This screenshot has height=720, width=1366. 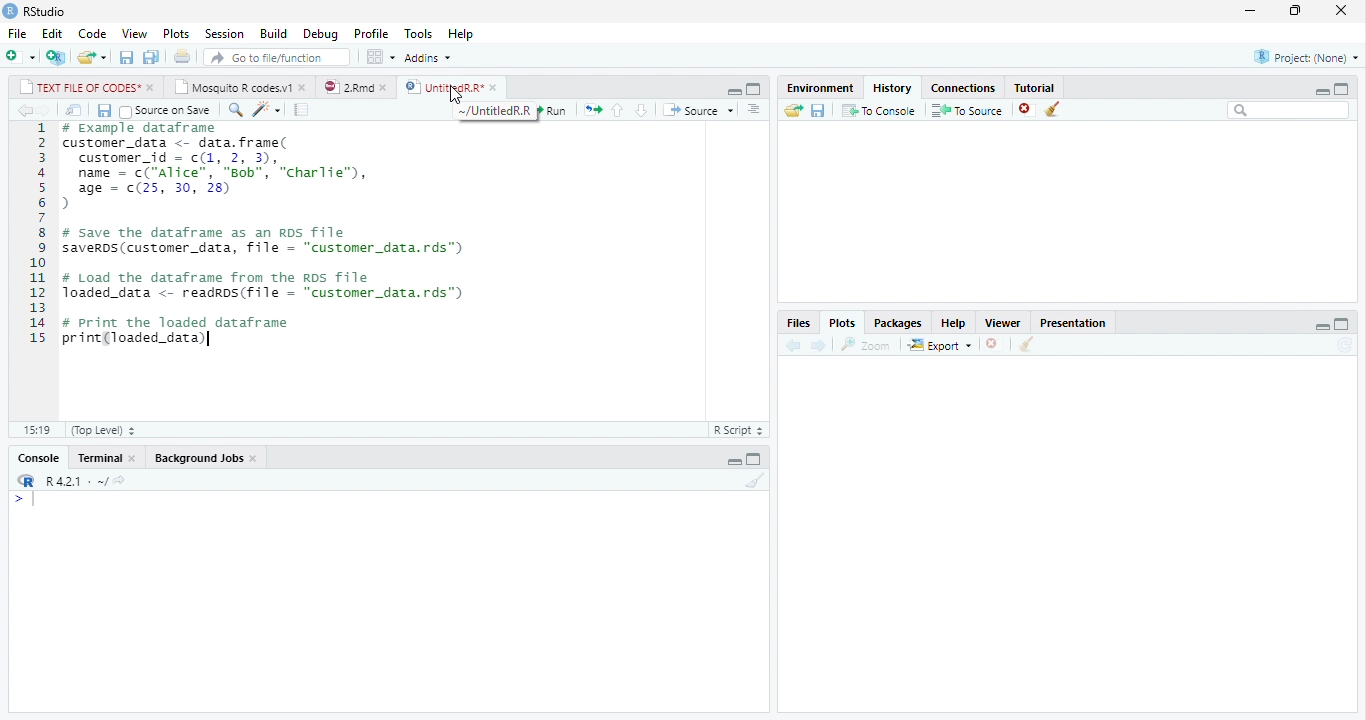 What do you see at coordinates (1341, 9) in the screenshot?
I see `close` at bounding box center [1341, 9].